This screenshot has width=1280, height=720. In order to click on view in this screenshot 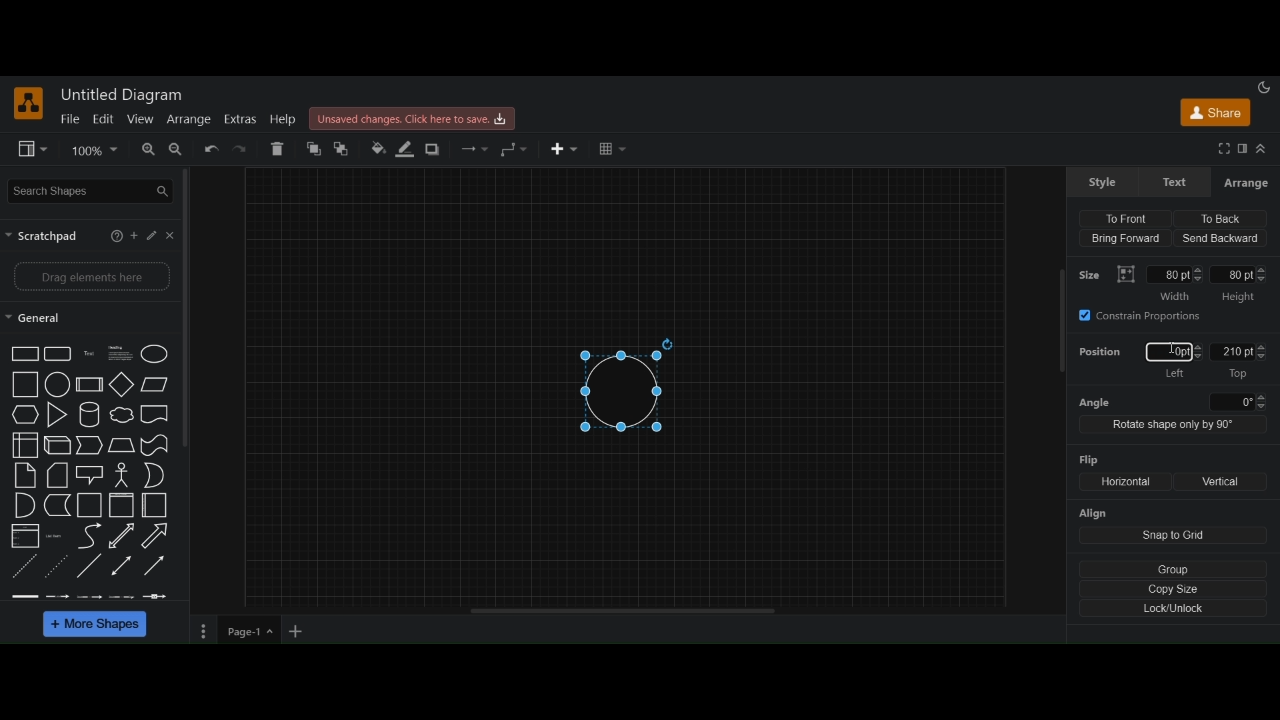, I will do `click(139, 119)`.